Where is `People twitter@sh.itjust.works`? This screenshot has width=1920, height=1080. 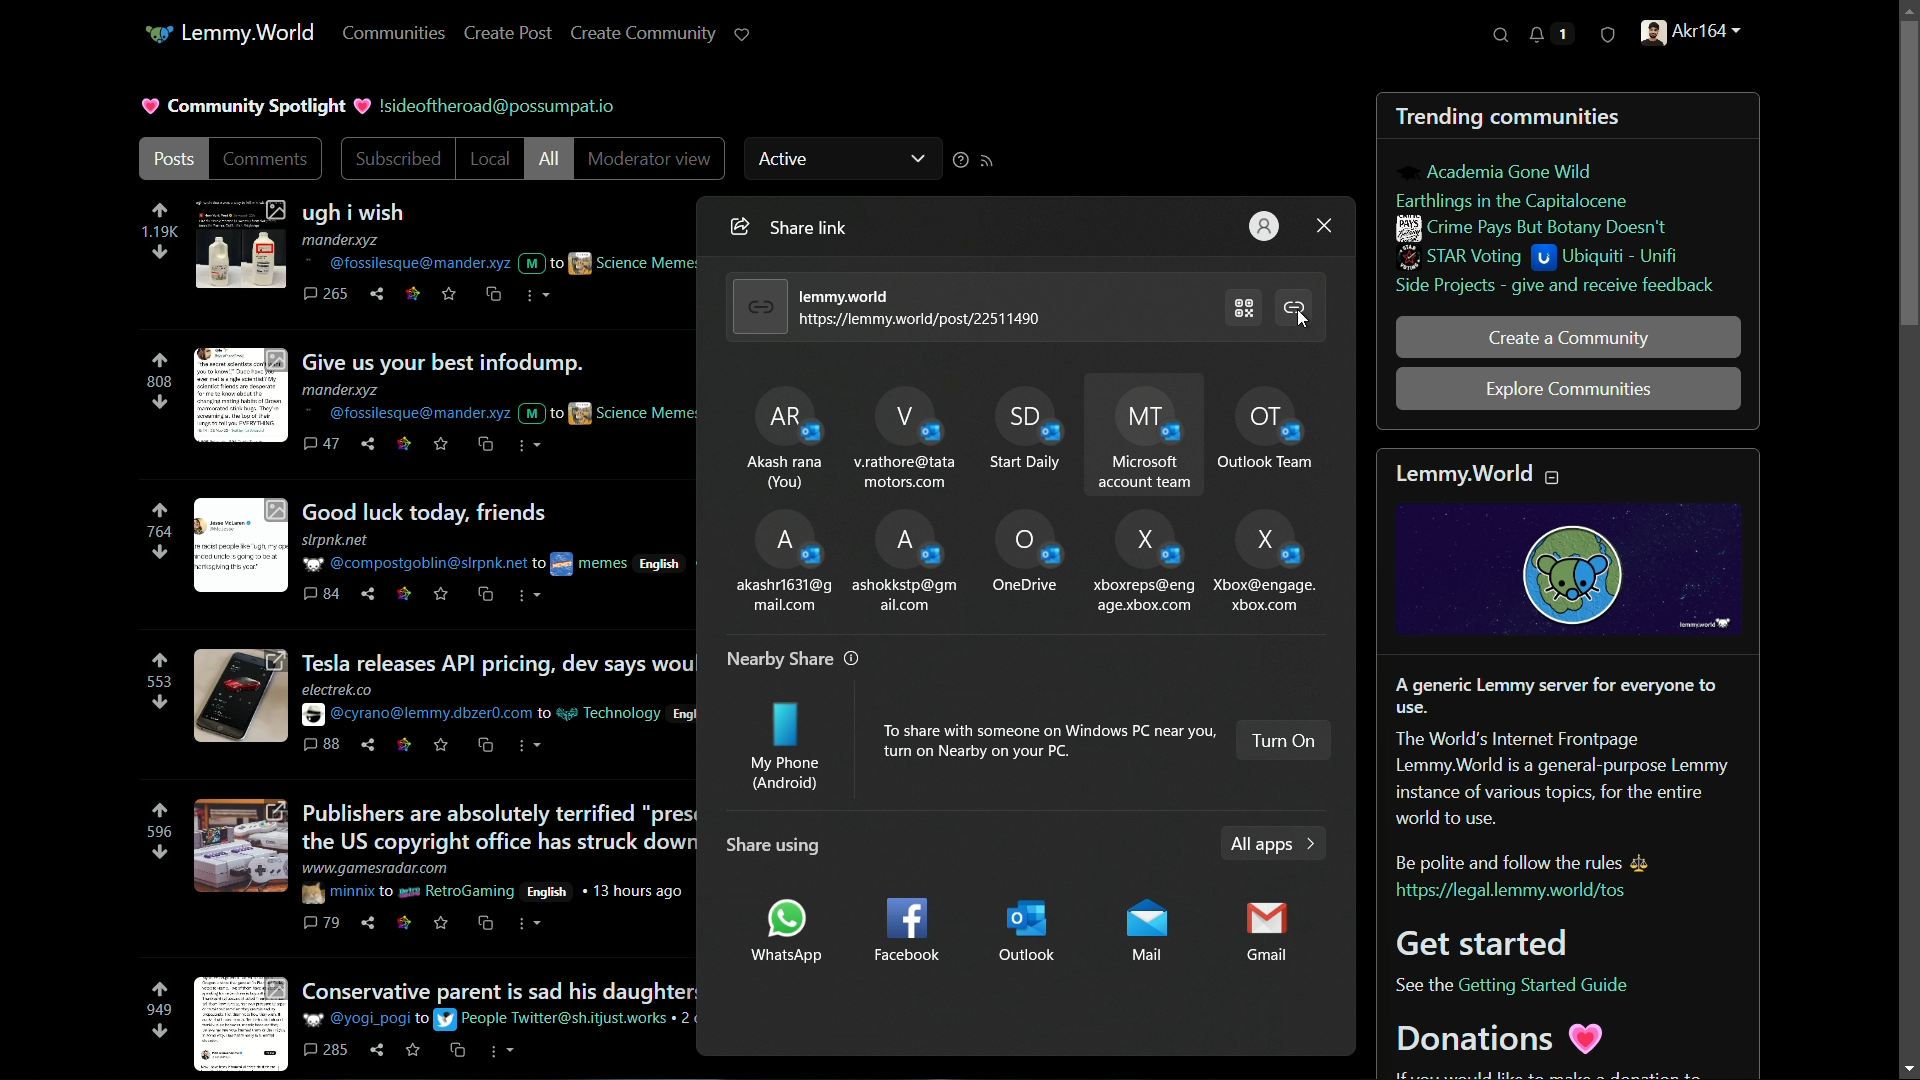
People twitter@sh.itjust.works is located at coordinates (554, 1019).